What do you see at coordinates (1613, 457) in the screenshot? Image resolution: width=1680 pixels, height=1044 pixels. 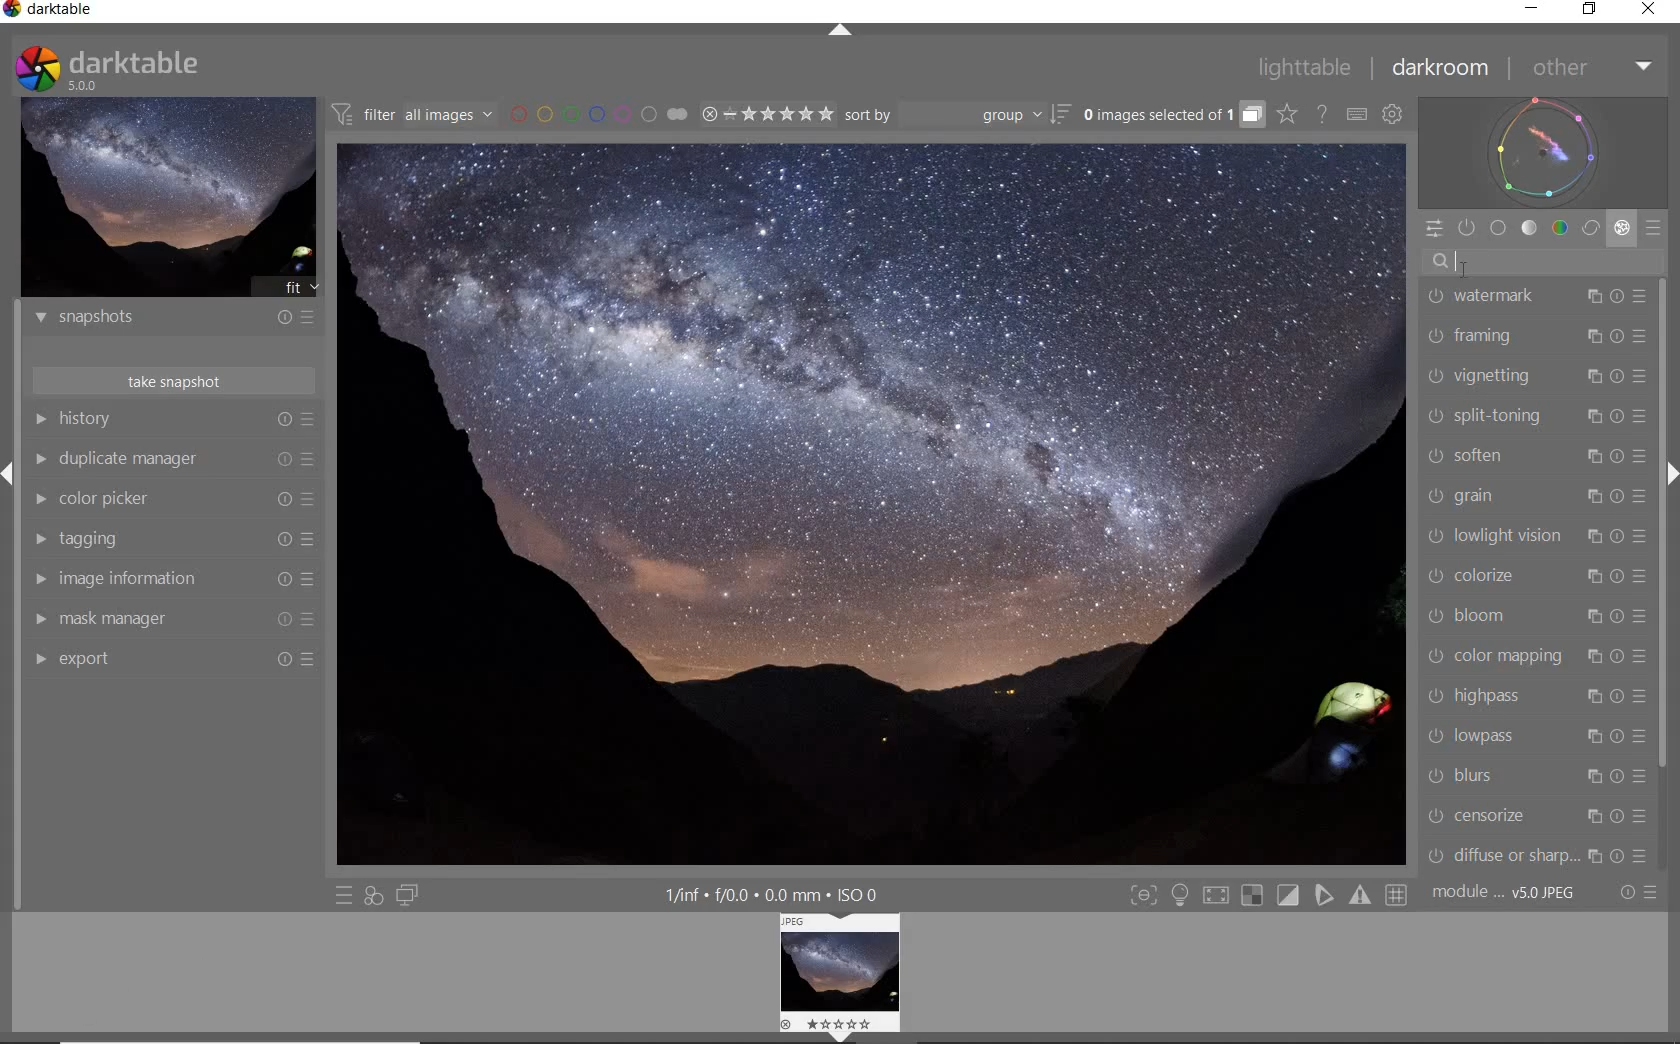 I see `reset parameters` at bounding box center [1613, 457].